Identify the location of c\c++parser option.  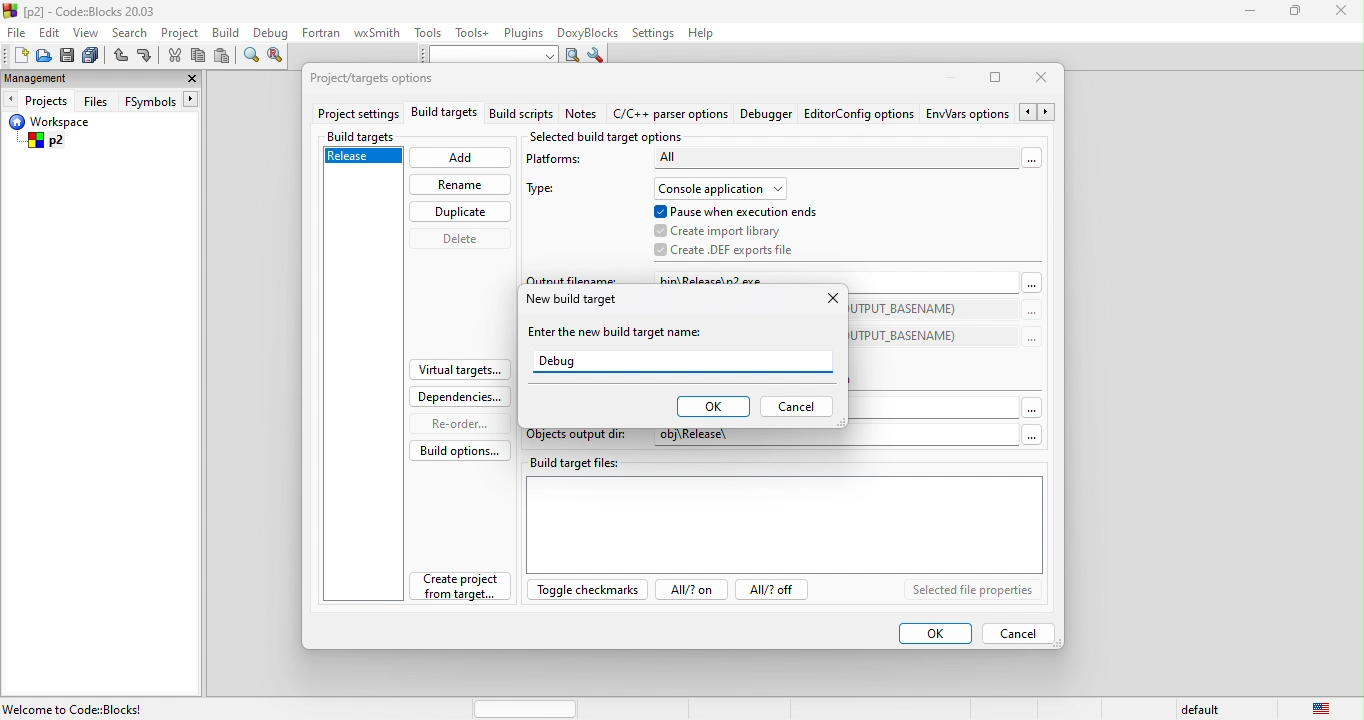
(671, 113).